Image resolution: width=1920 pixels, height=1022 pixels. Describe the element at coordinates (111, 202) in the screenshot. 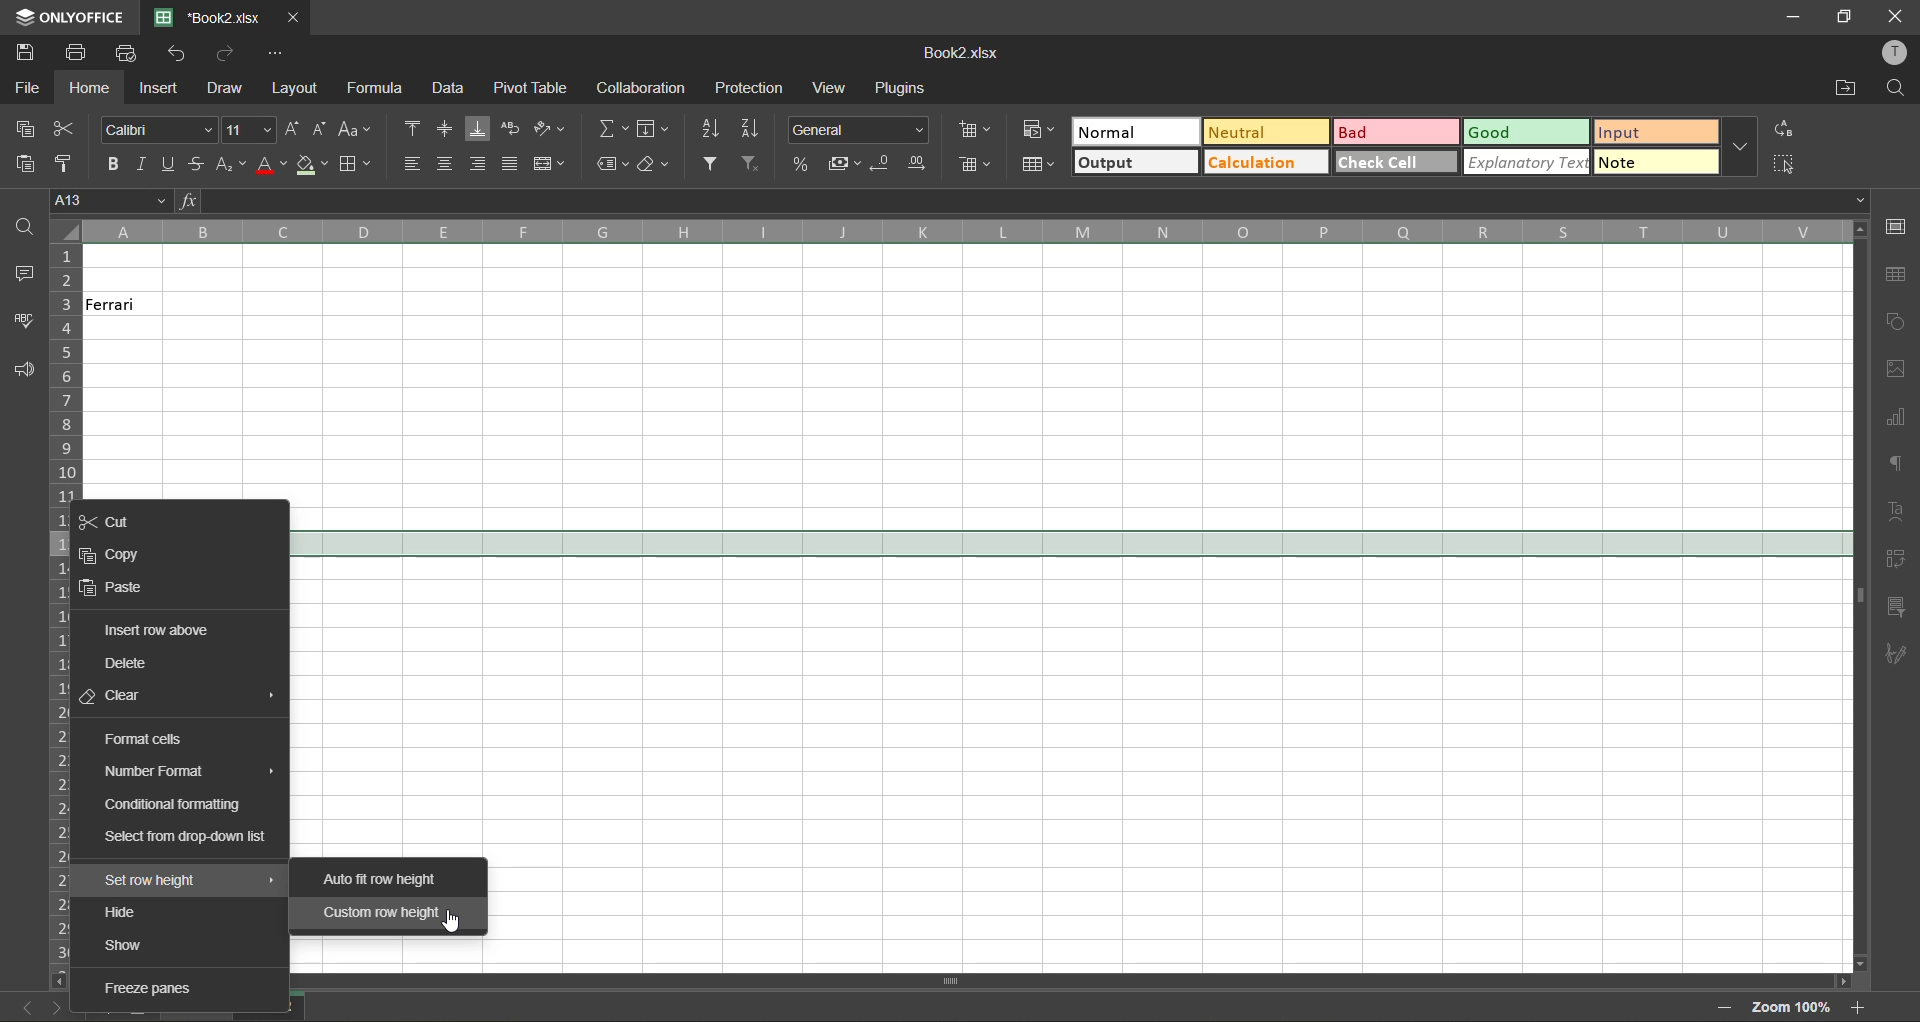

I see `cell address` at that location.